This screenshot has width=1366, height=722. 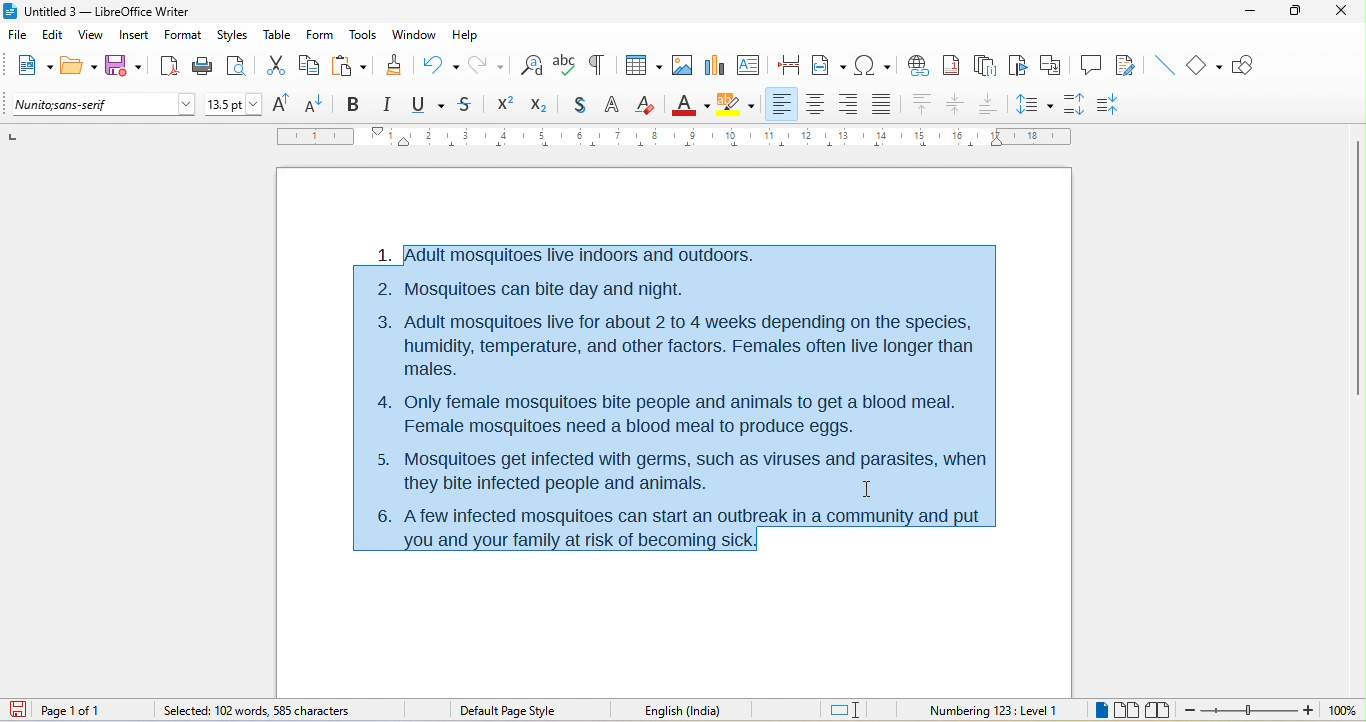 What do you see at coordinates (17, 32) in the screenshot?
I see `file` at bounding box center [17, 32].